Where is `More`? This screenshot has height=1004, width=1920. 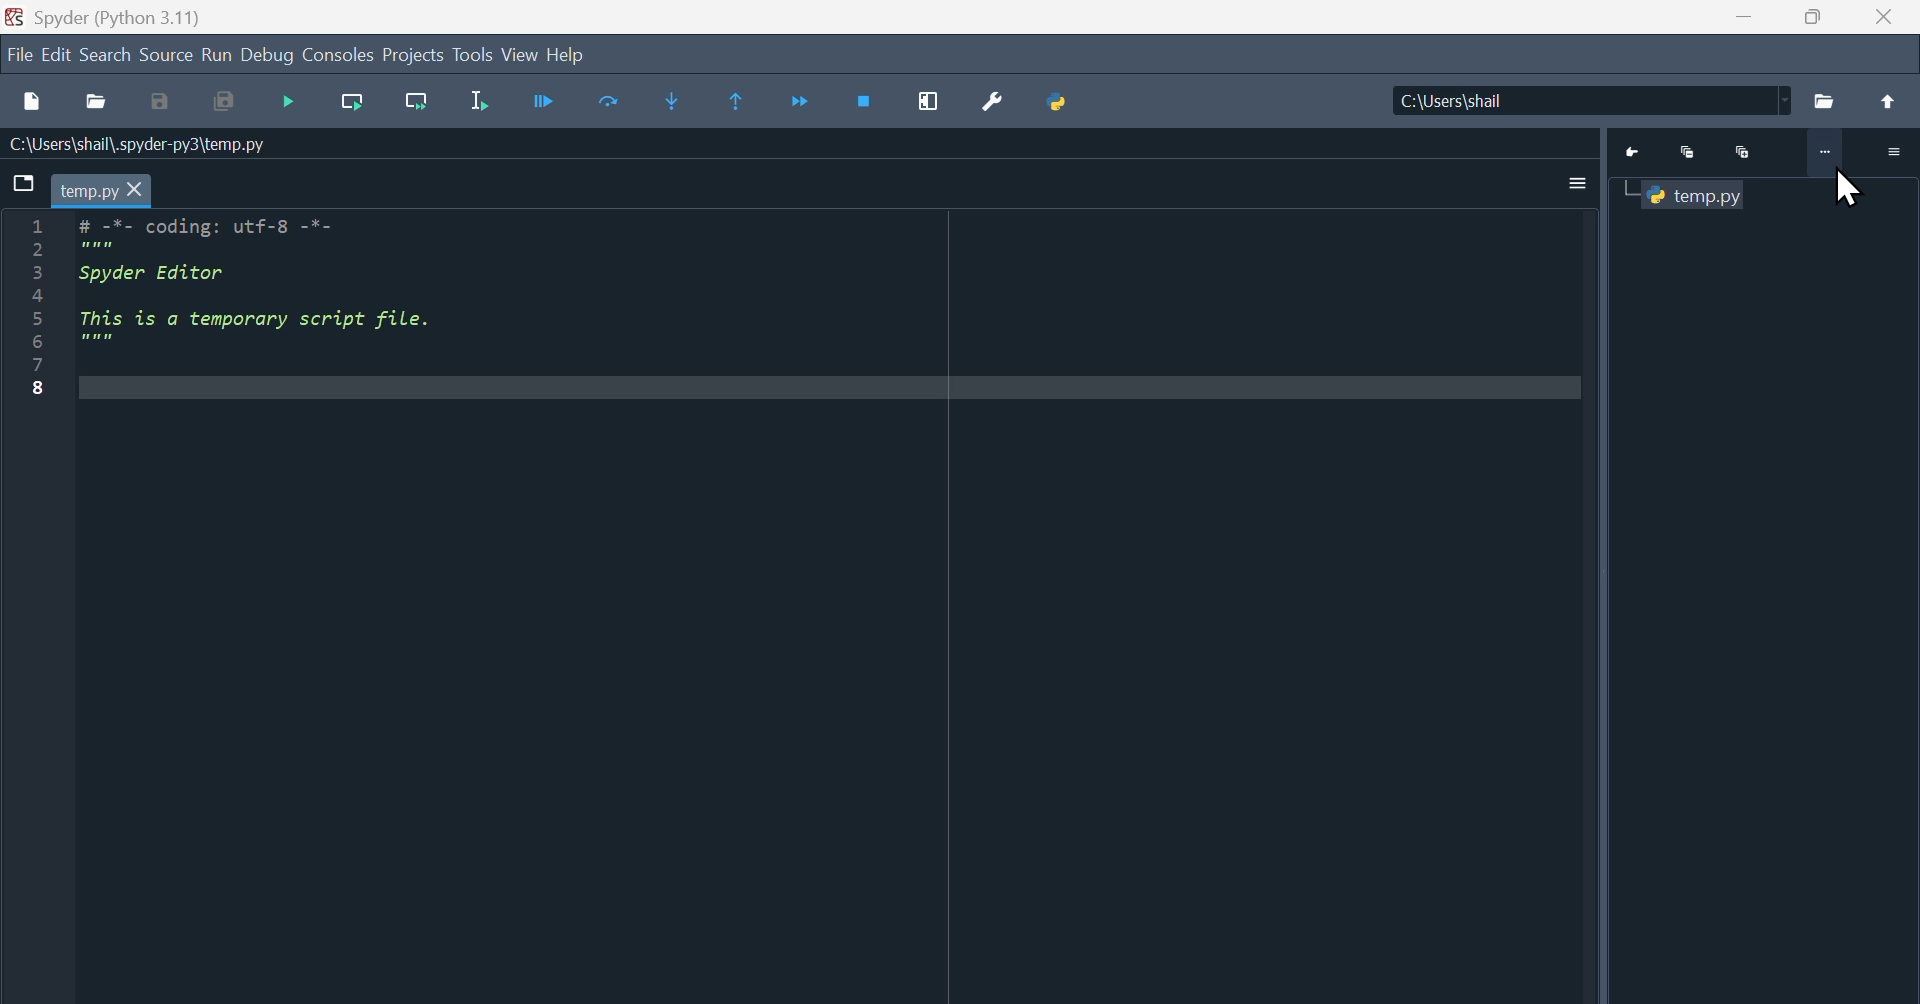 More is located at coordinates (1823, 155).